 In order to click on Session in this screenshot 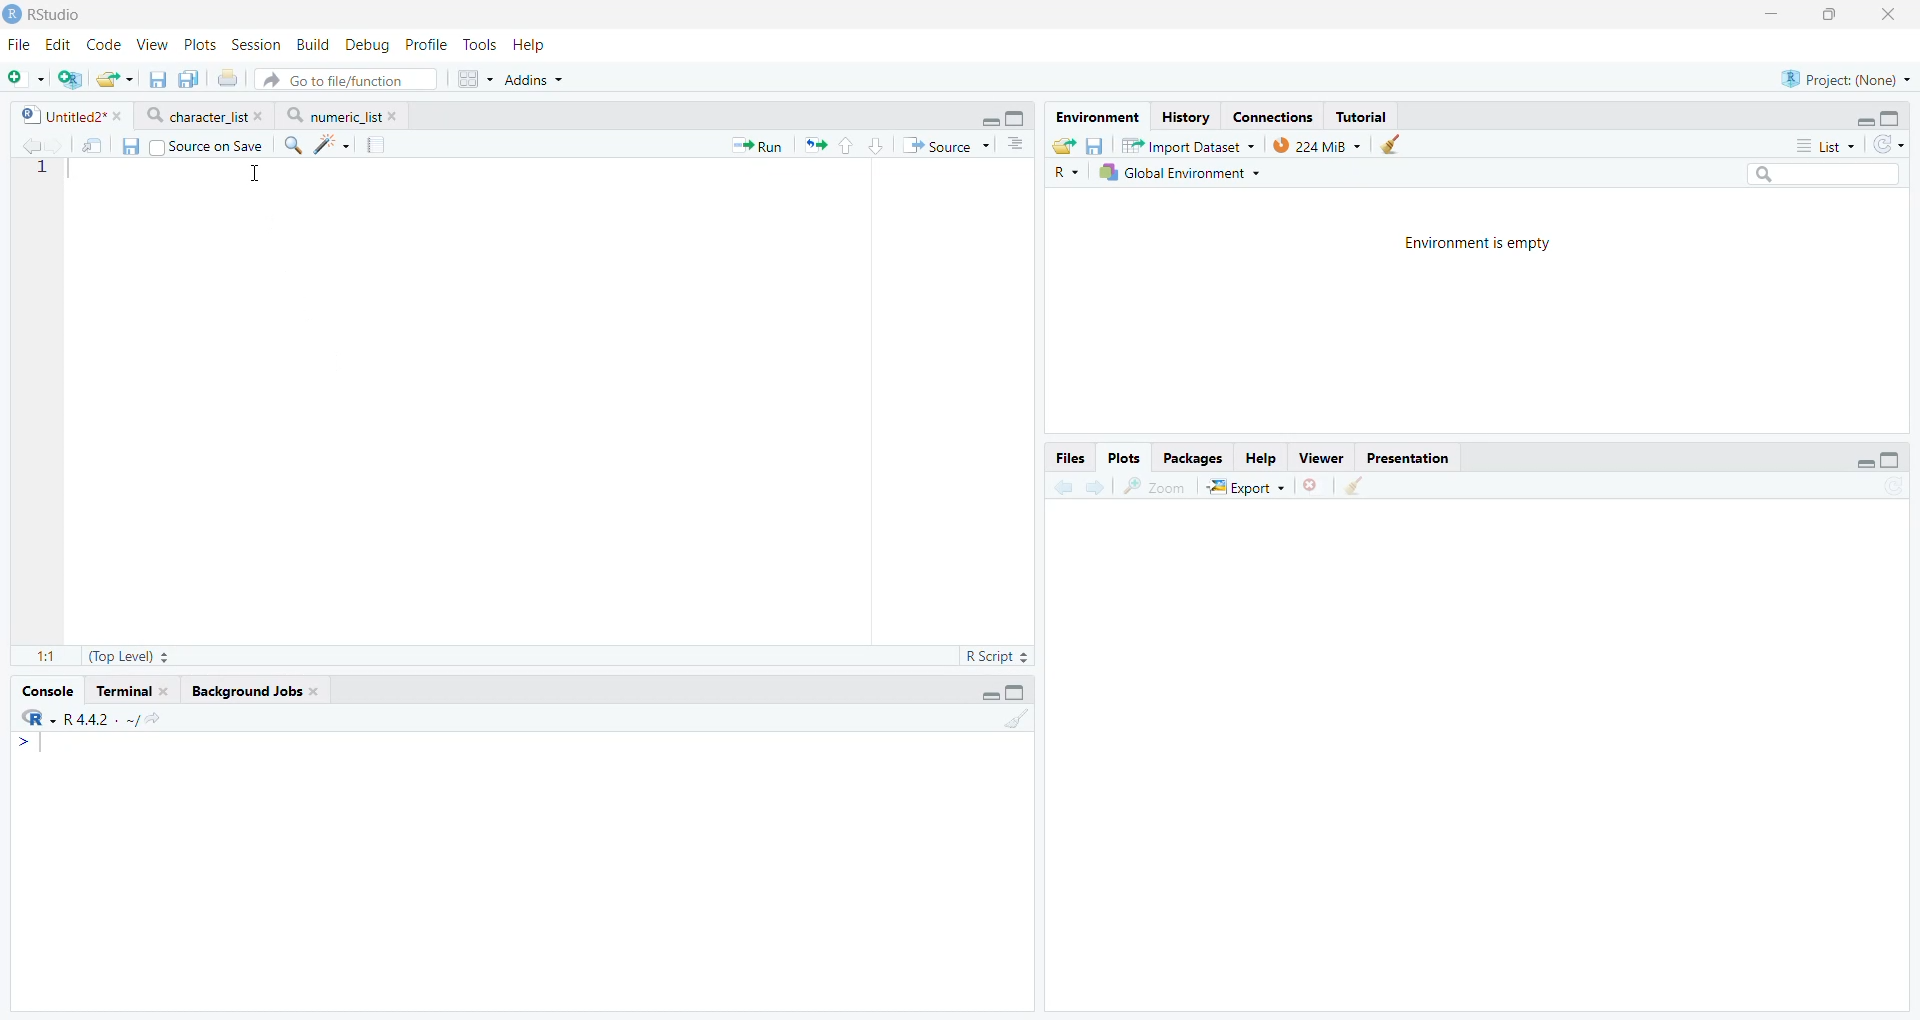, I will do `click(259, 44)`.